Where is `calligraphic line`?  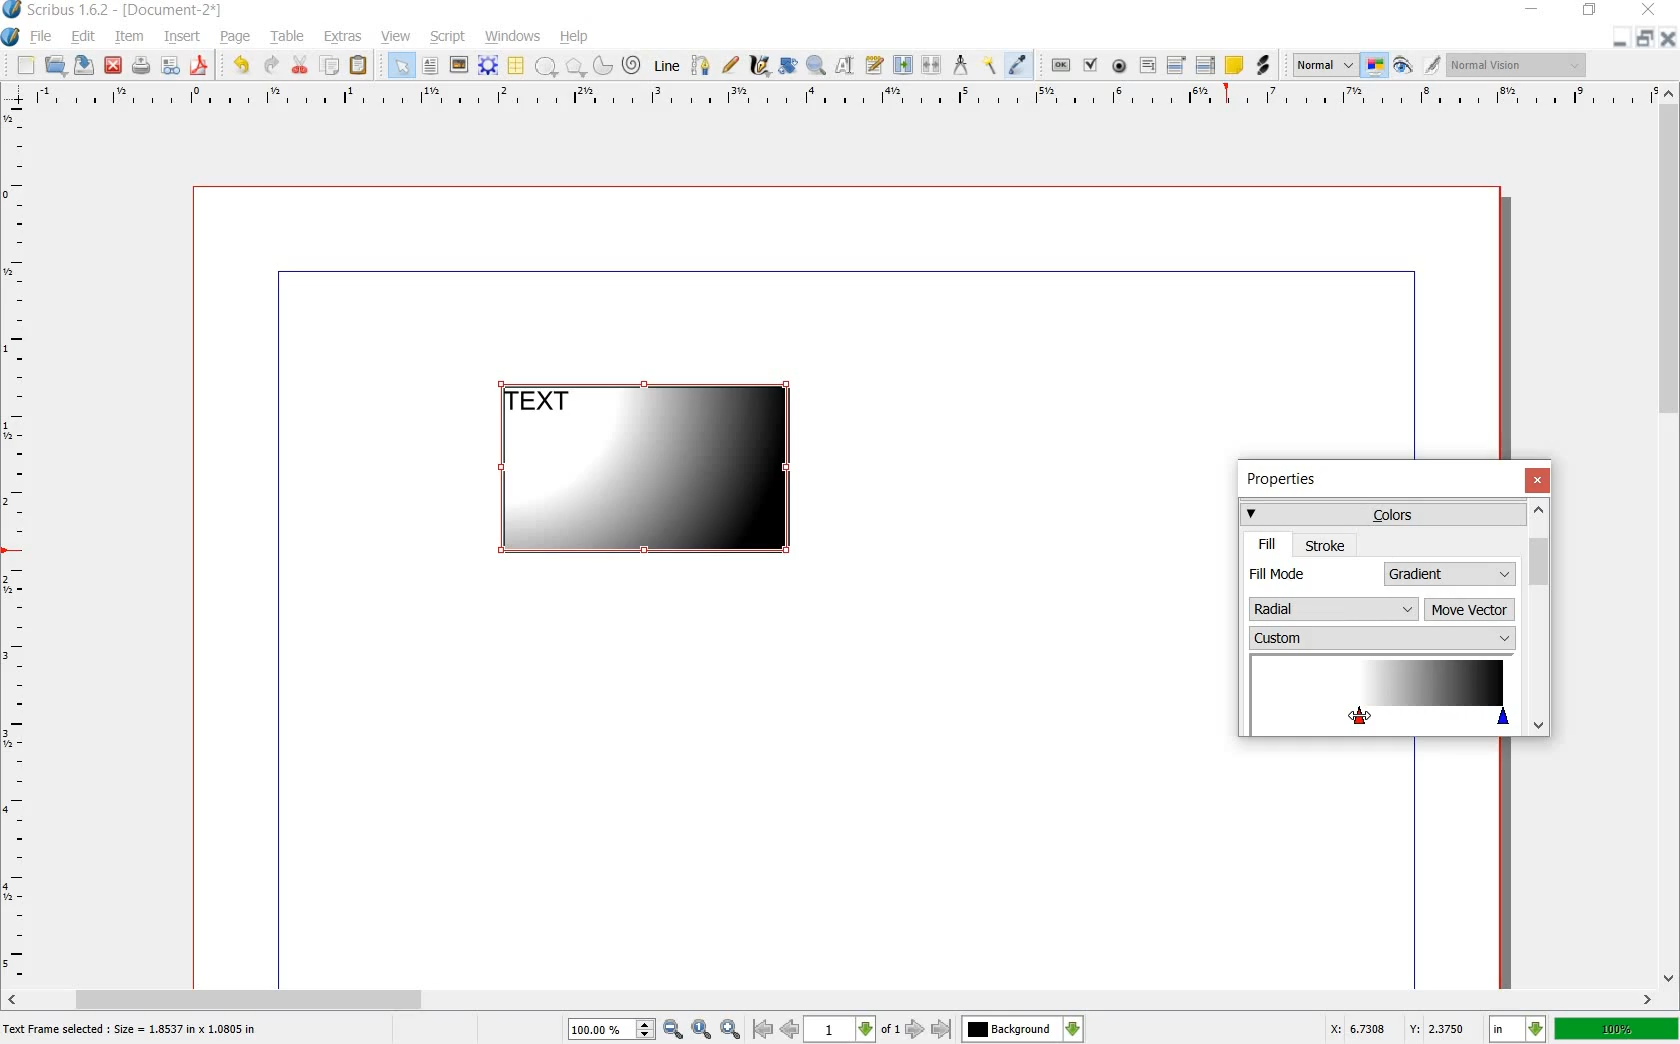 calligraphic line is located at coordinates (759, 64).